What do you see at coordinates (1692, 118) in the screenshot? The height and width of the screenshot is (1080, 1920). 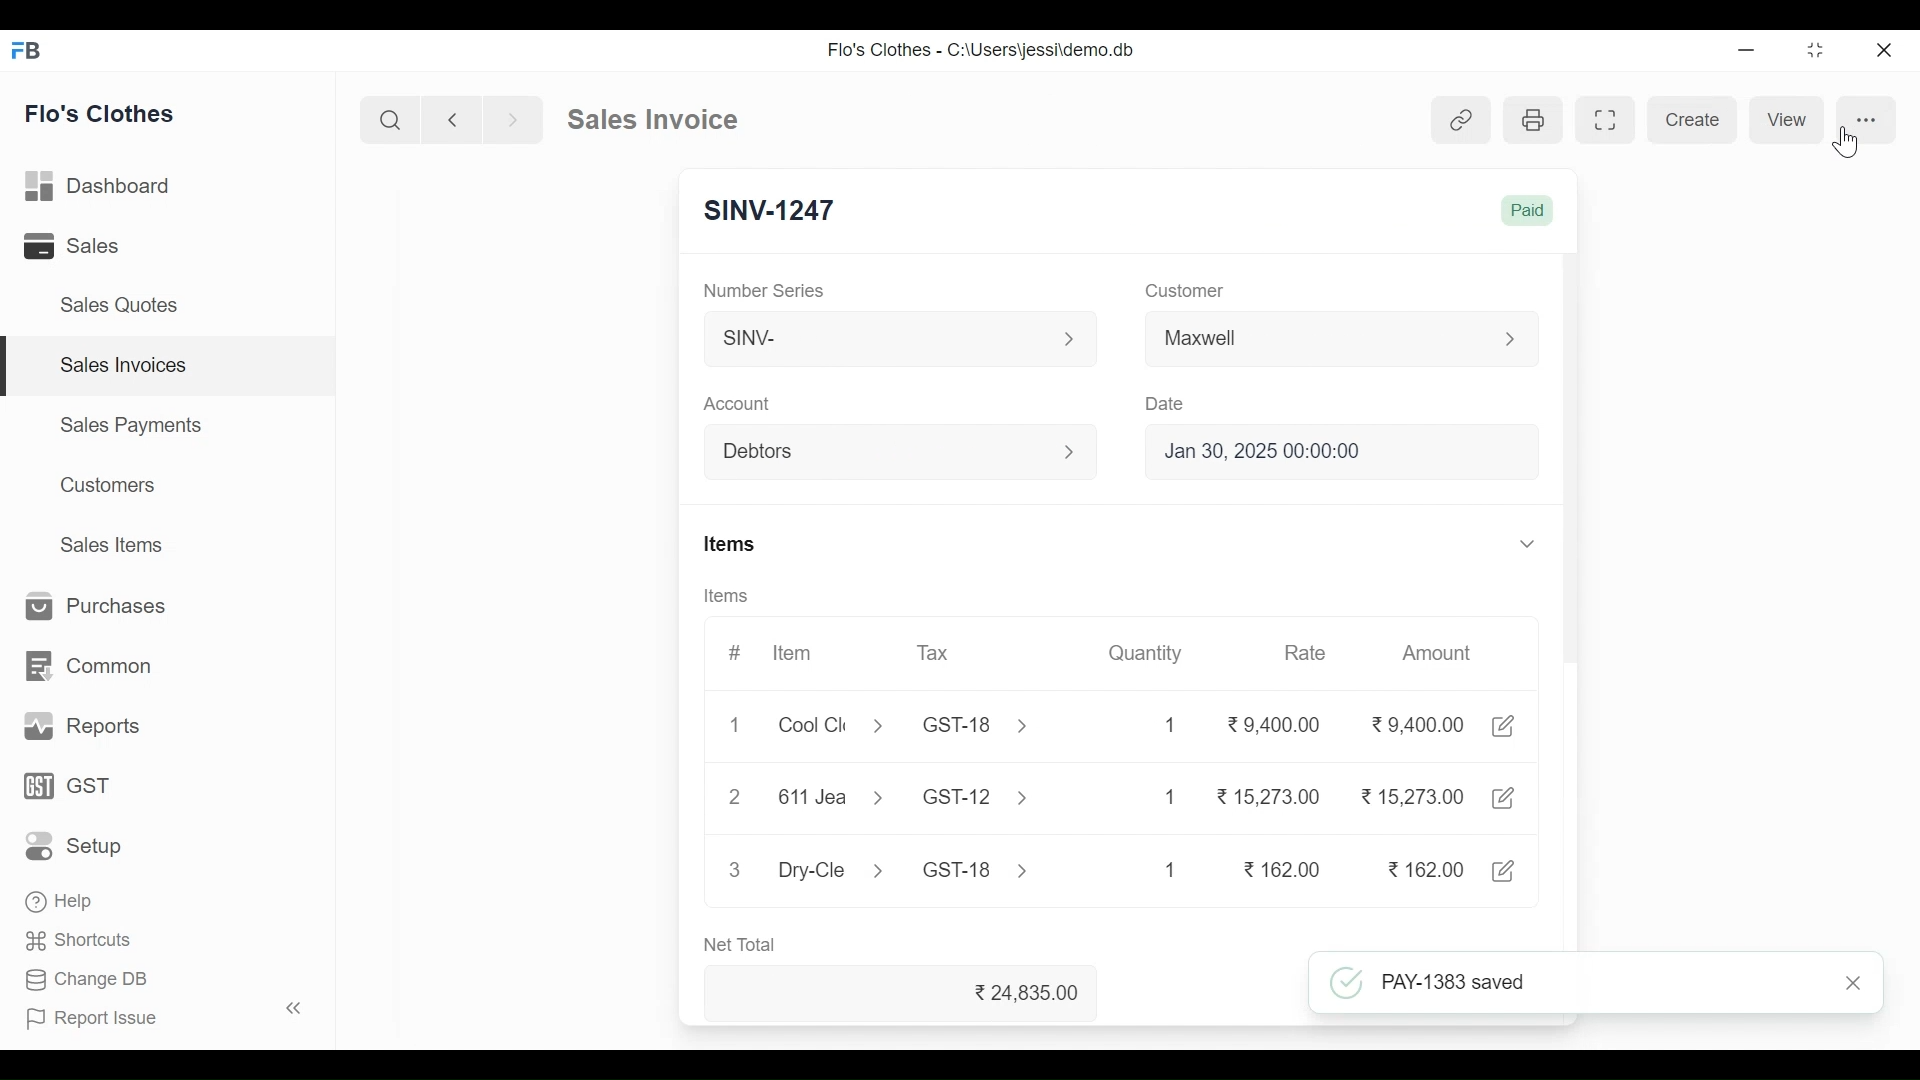 I see `Create` at bounding box center [1692, 118].